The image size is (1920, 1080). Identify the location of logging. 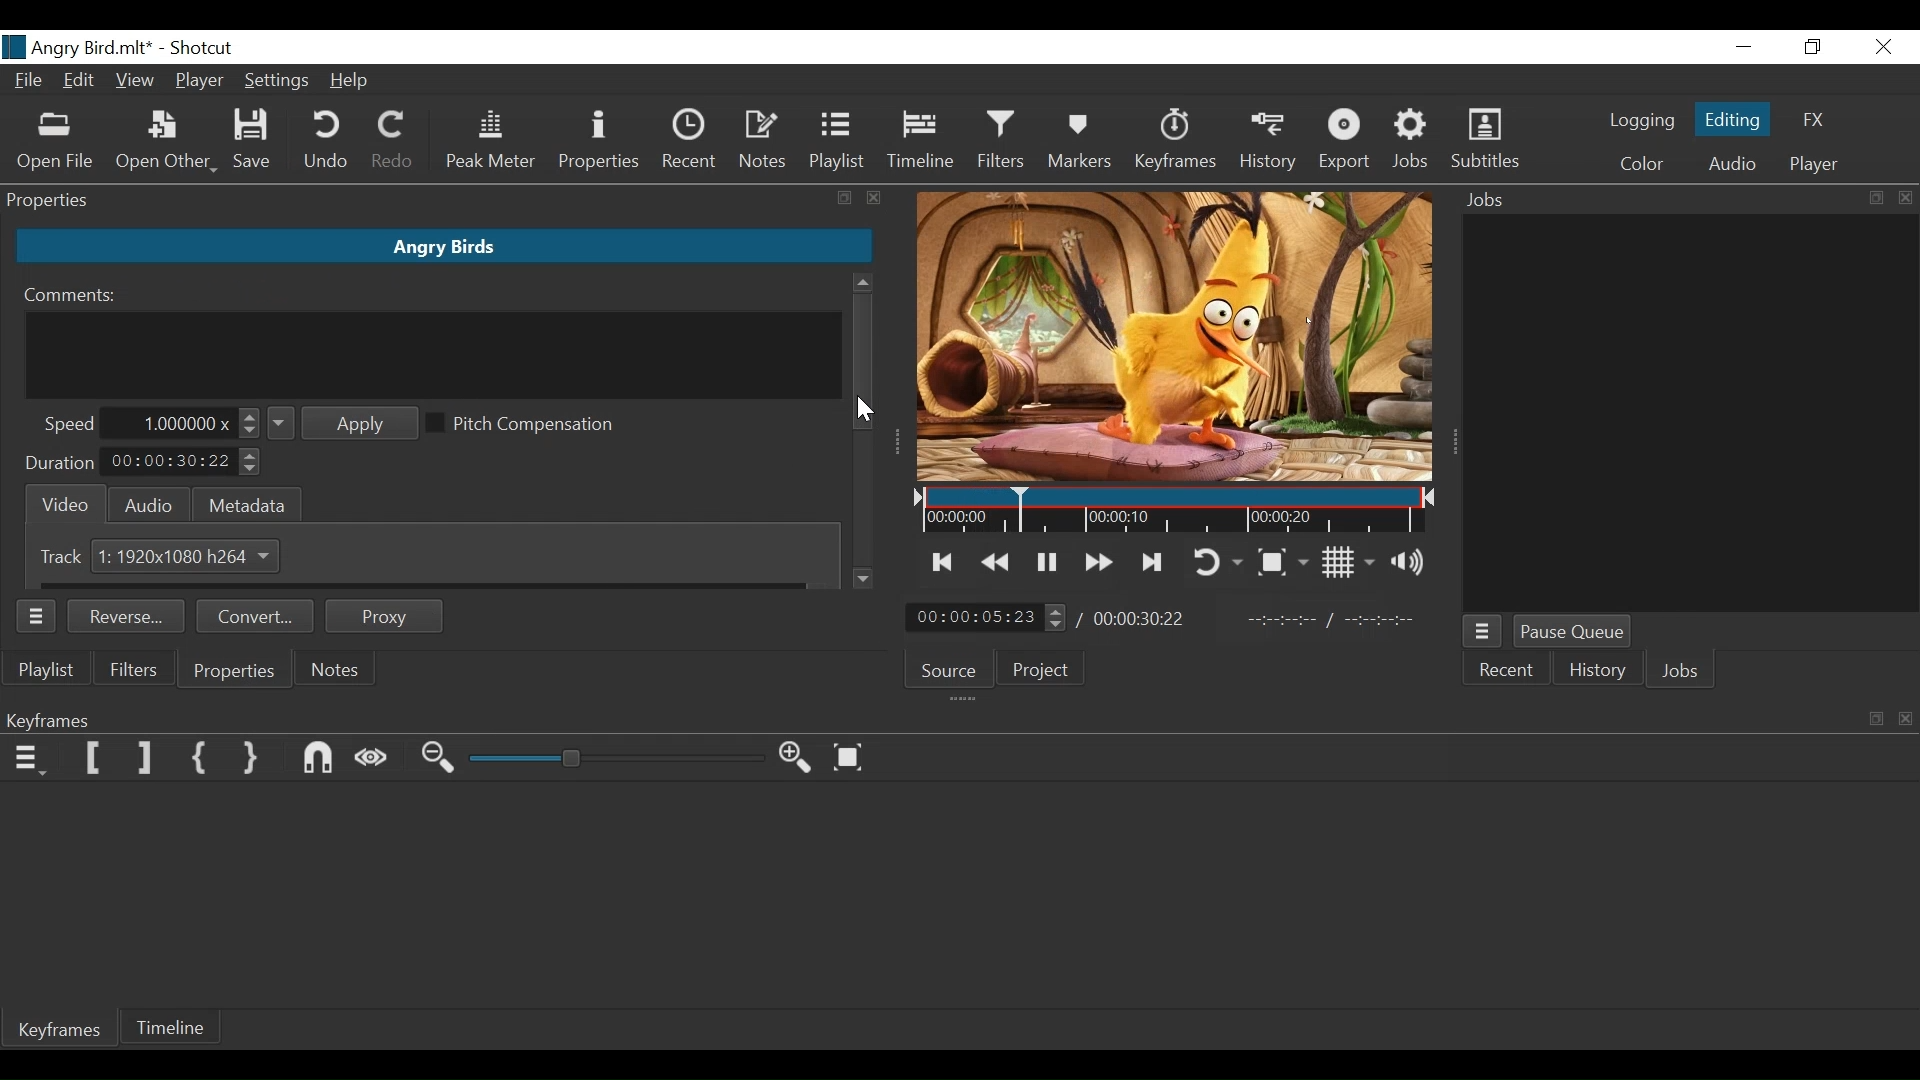
(1637, 123).